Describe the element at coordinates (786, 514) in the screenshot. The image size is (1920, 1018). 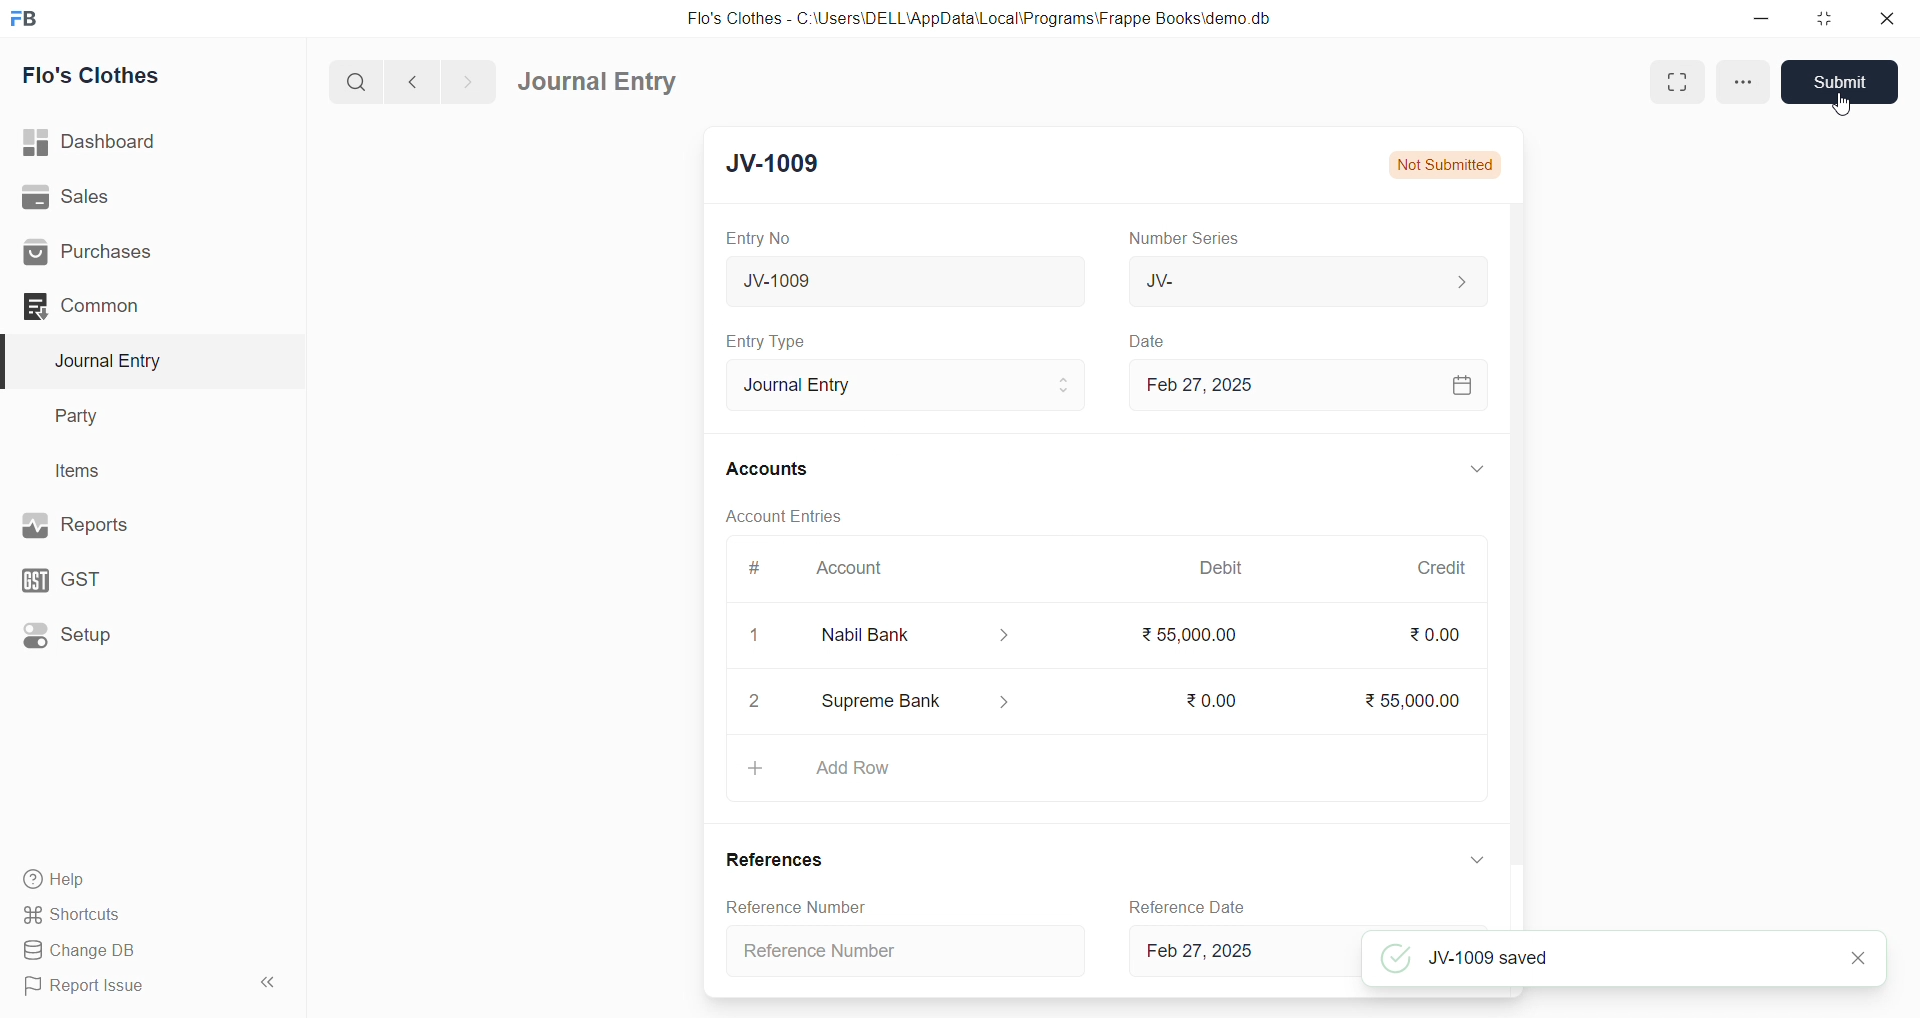
I see `Account Entries` at that location.